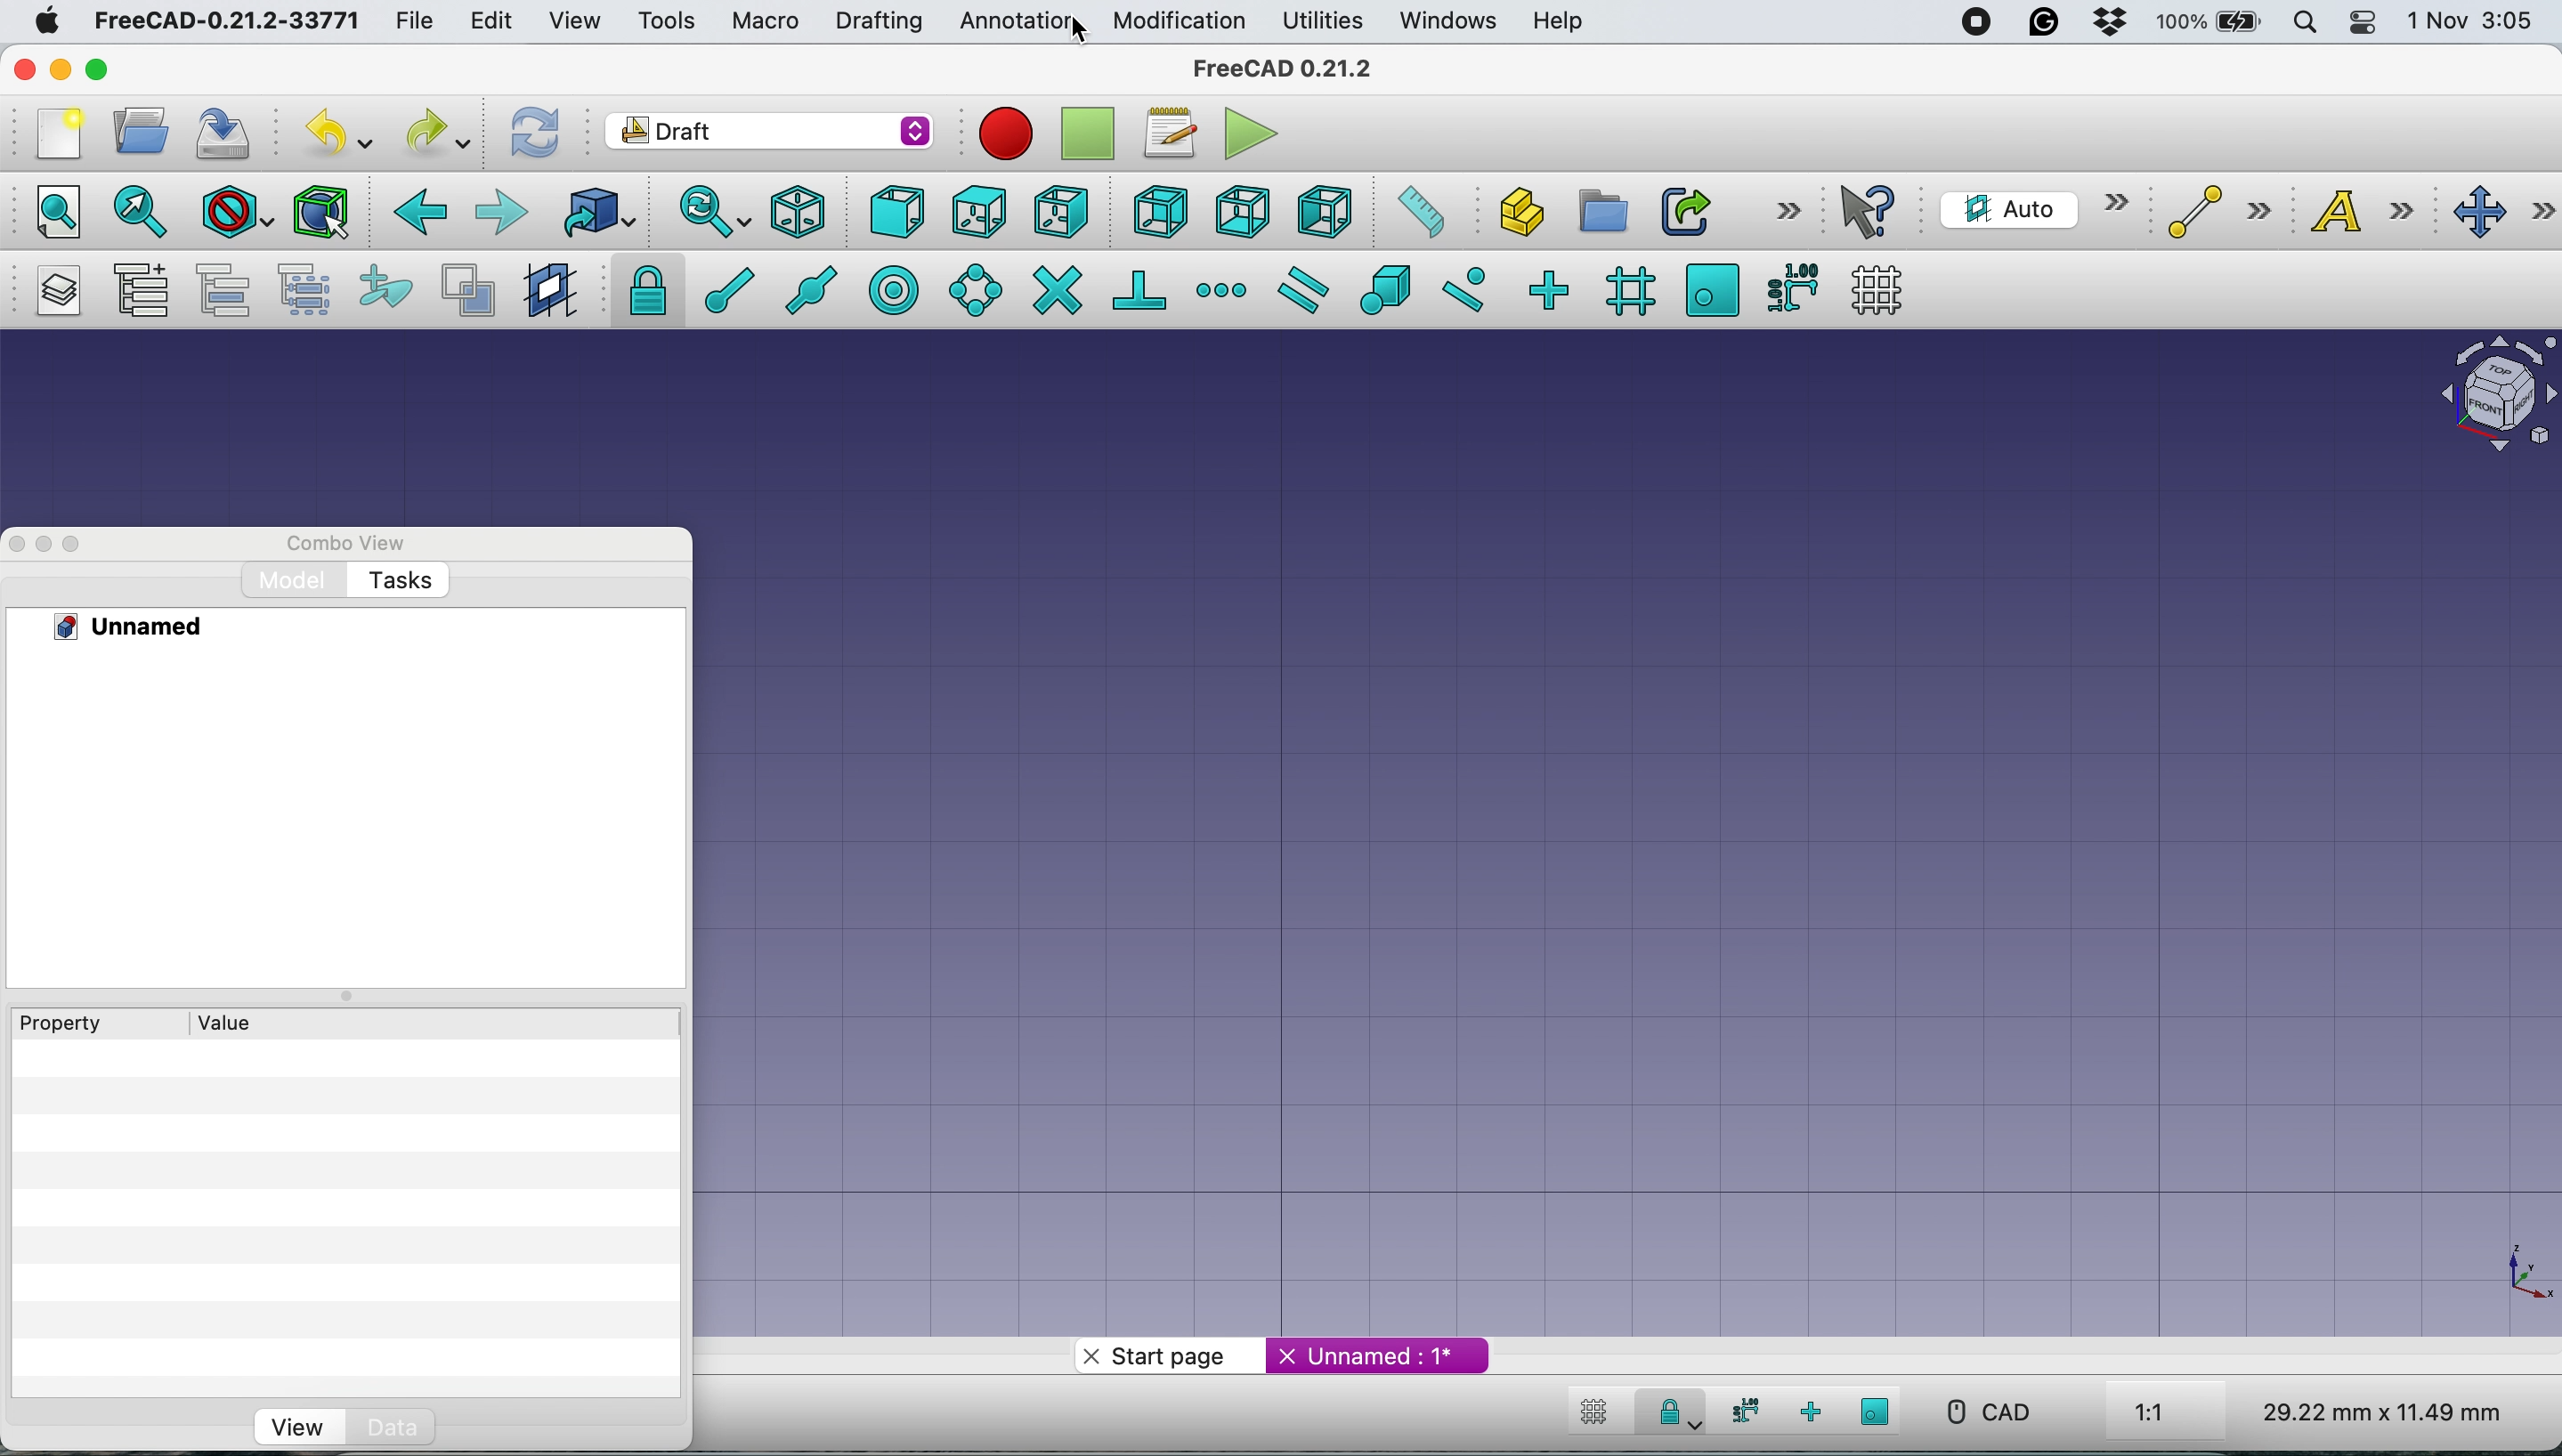 This screenshot has height=1456, width=2562. Describe the element at coordinates (891, 295) in the screenshot. I see `snap center` at that location.